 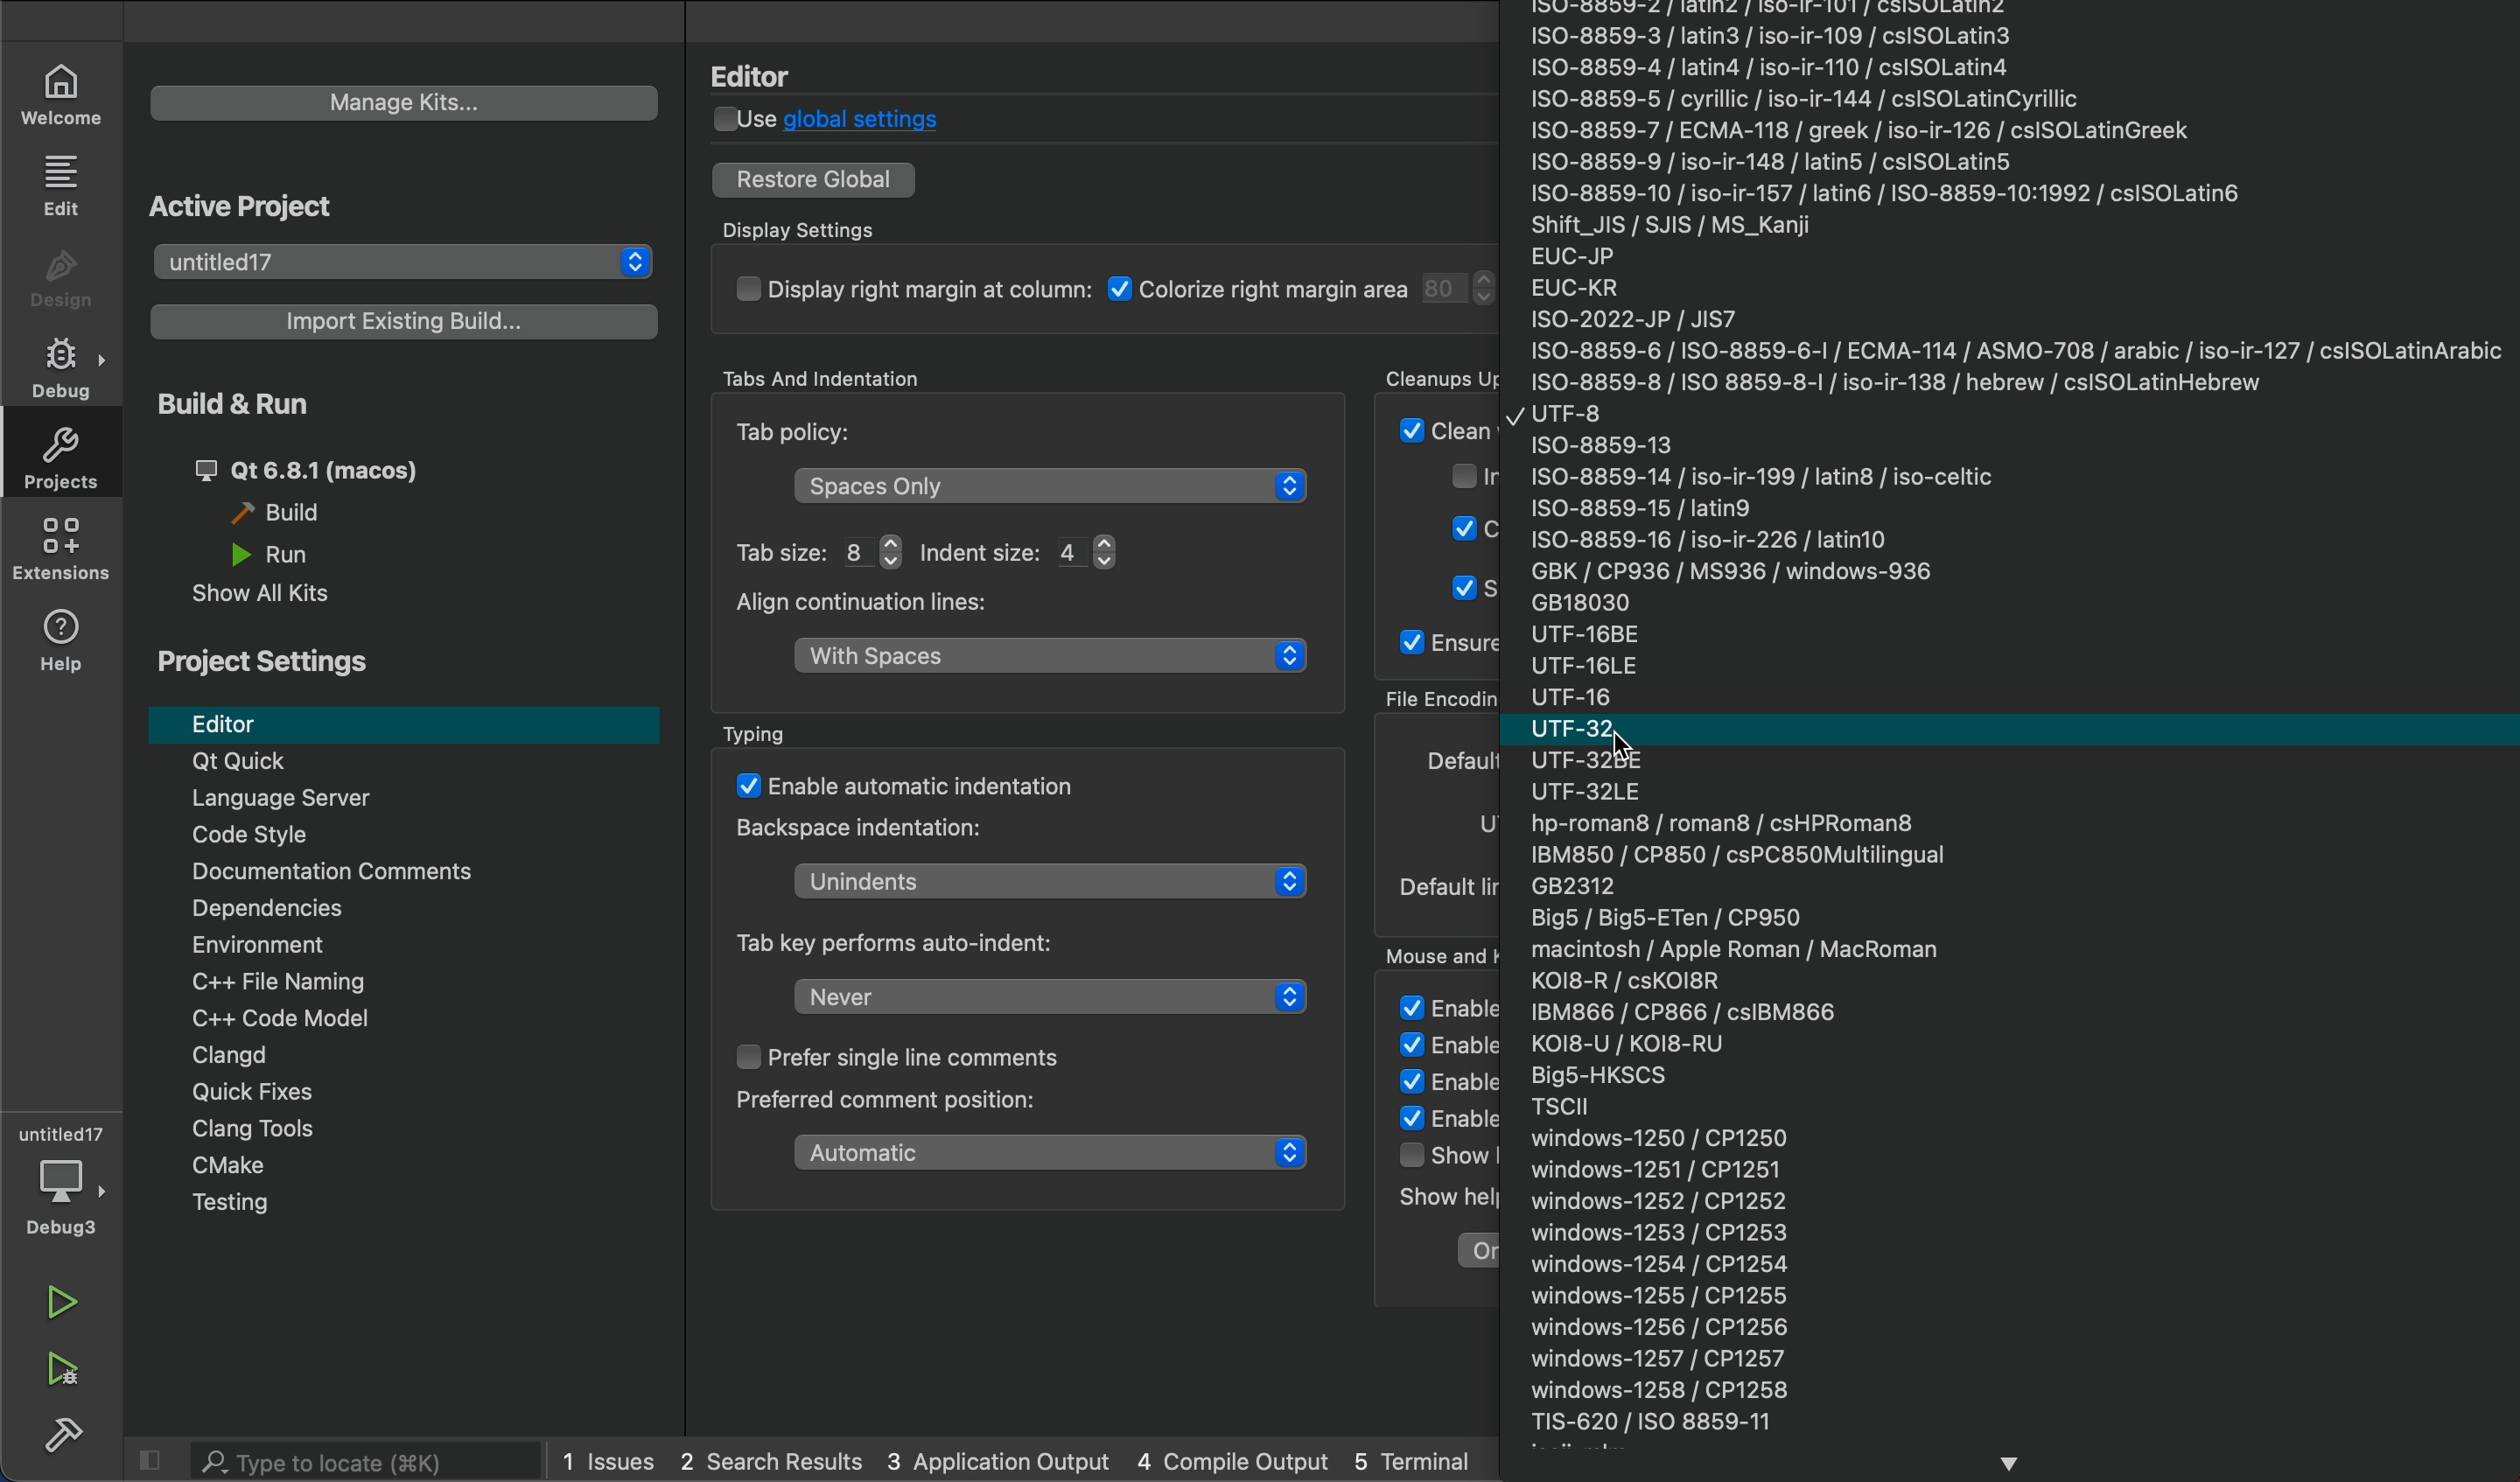 I want to click on encoding types, so click(x=2017, y=739).